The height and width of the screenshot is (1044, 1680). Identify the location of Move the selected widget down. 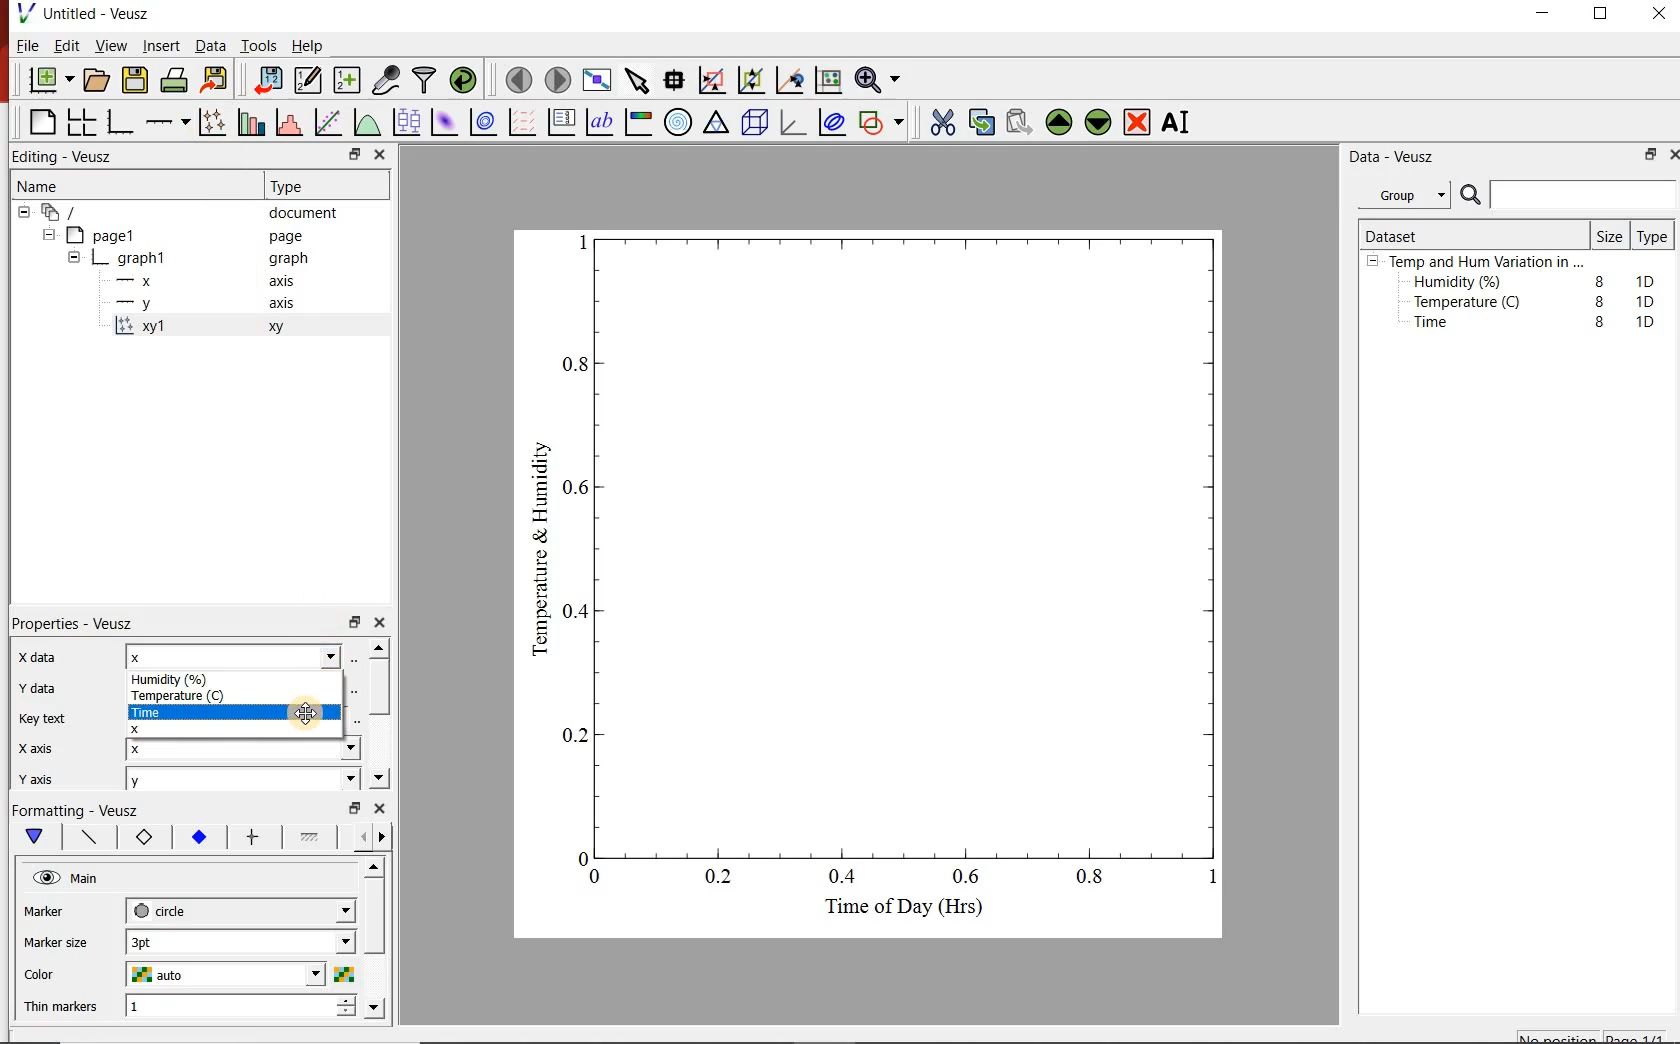
(1101, 122).